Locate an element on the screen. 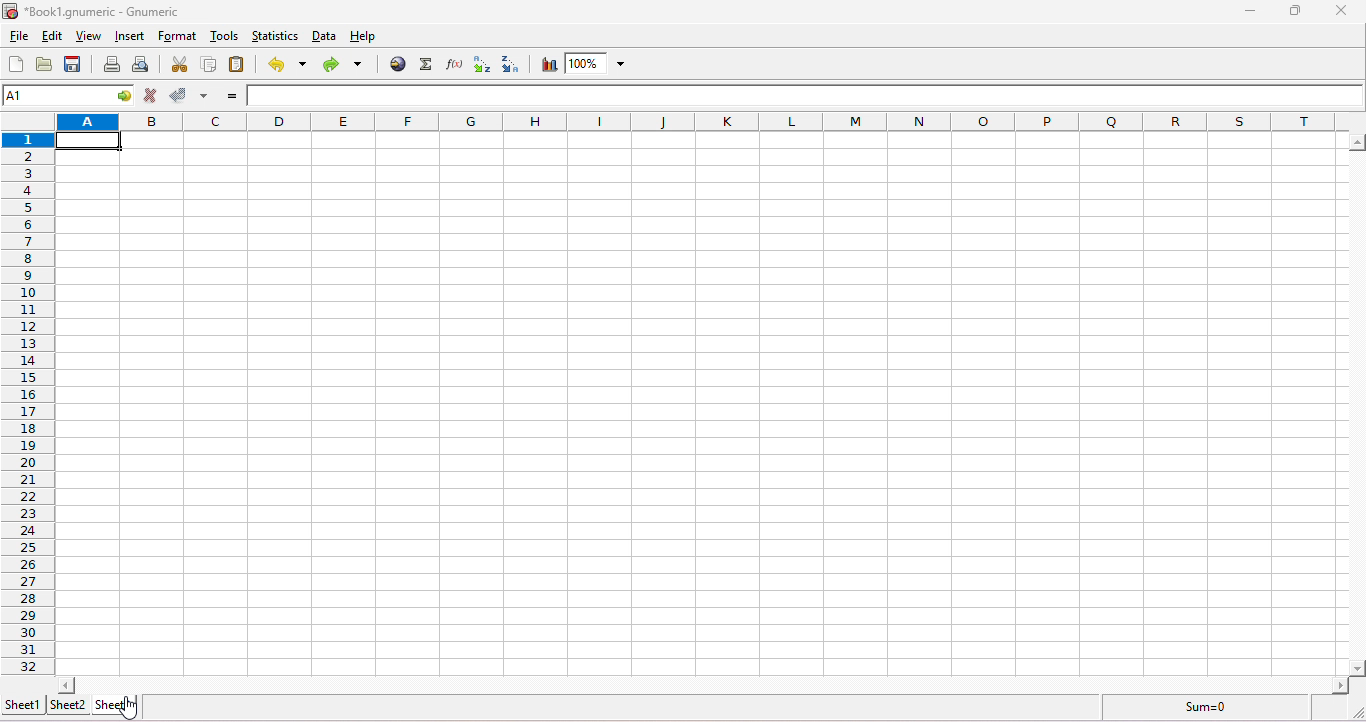  cell name A1 is located at coordinates (55, 95).